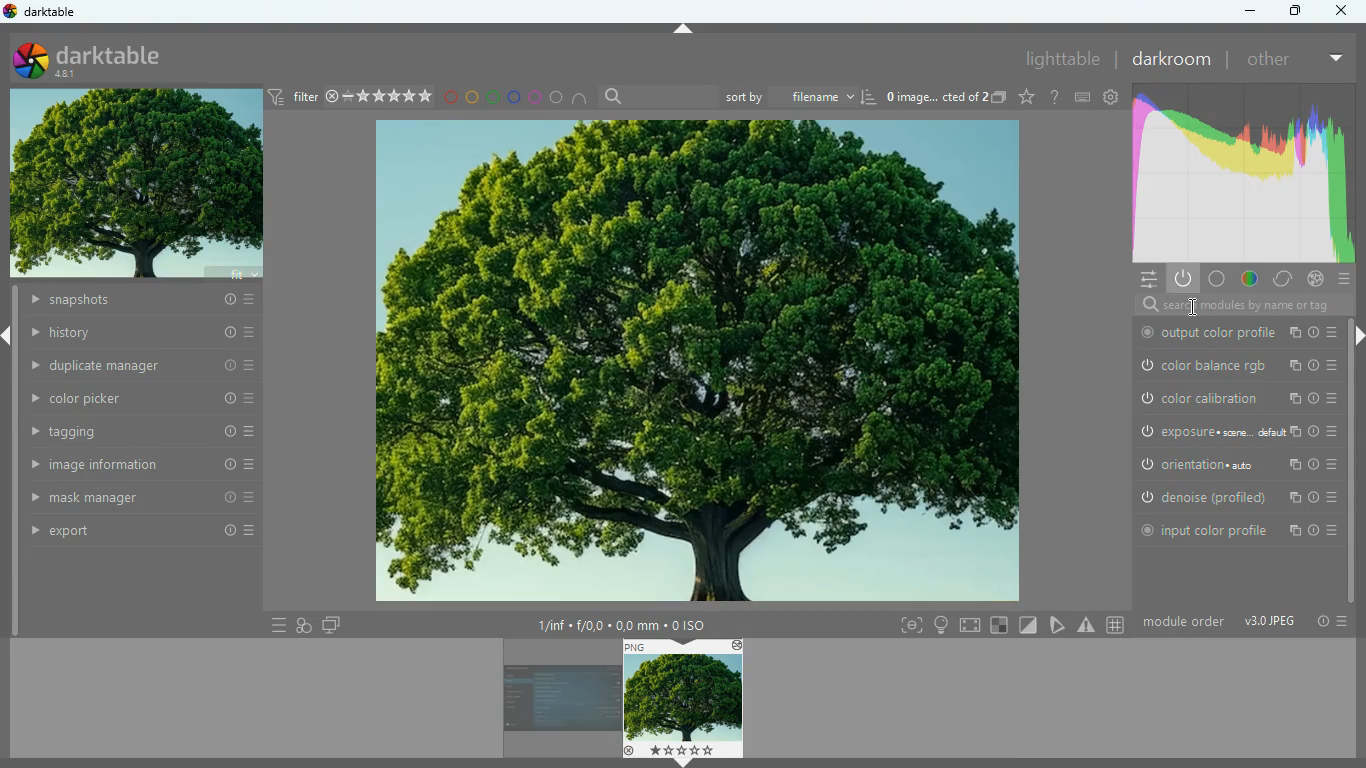 The height and width of the screenshot is (768, 1366). Describe the element at coordinates (143, 433) in the screenshot. I see `tagging` at that location.